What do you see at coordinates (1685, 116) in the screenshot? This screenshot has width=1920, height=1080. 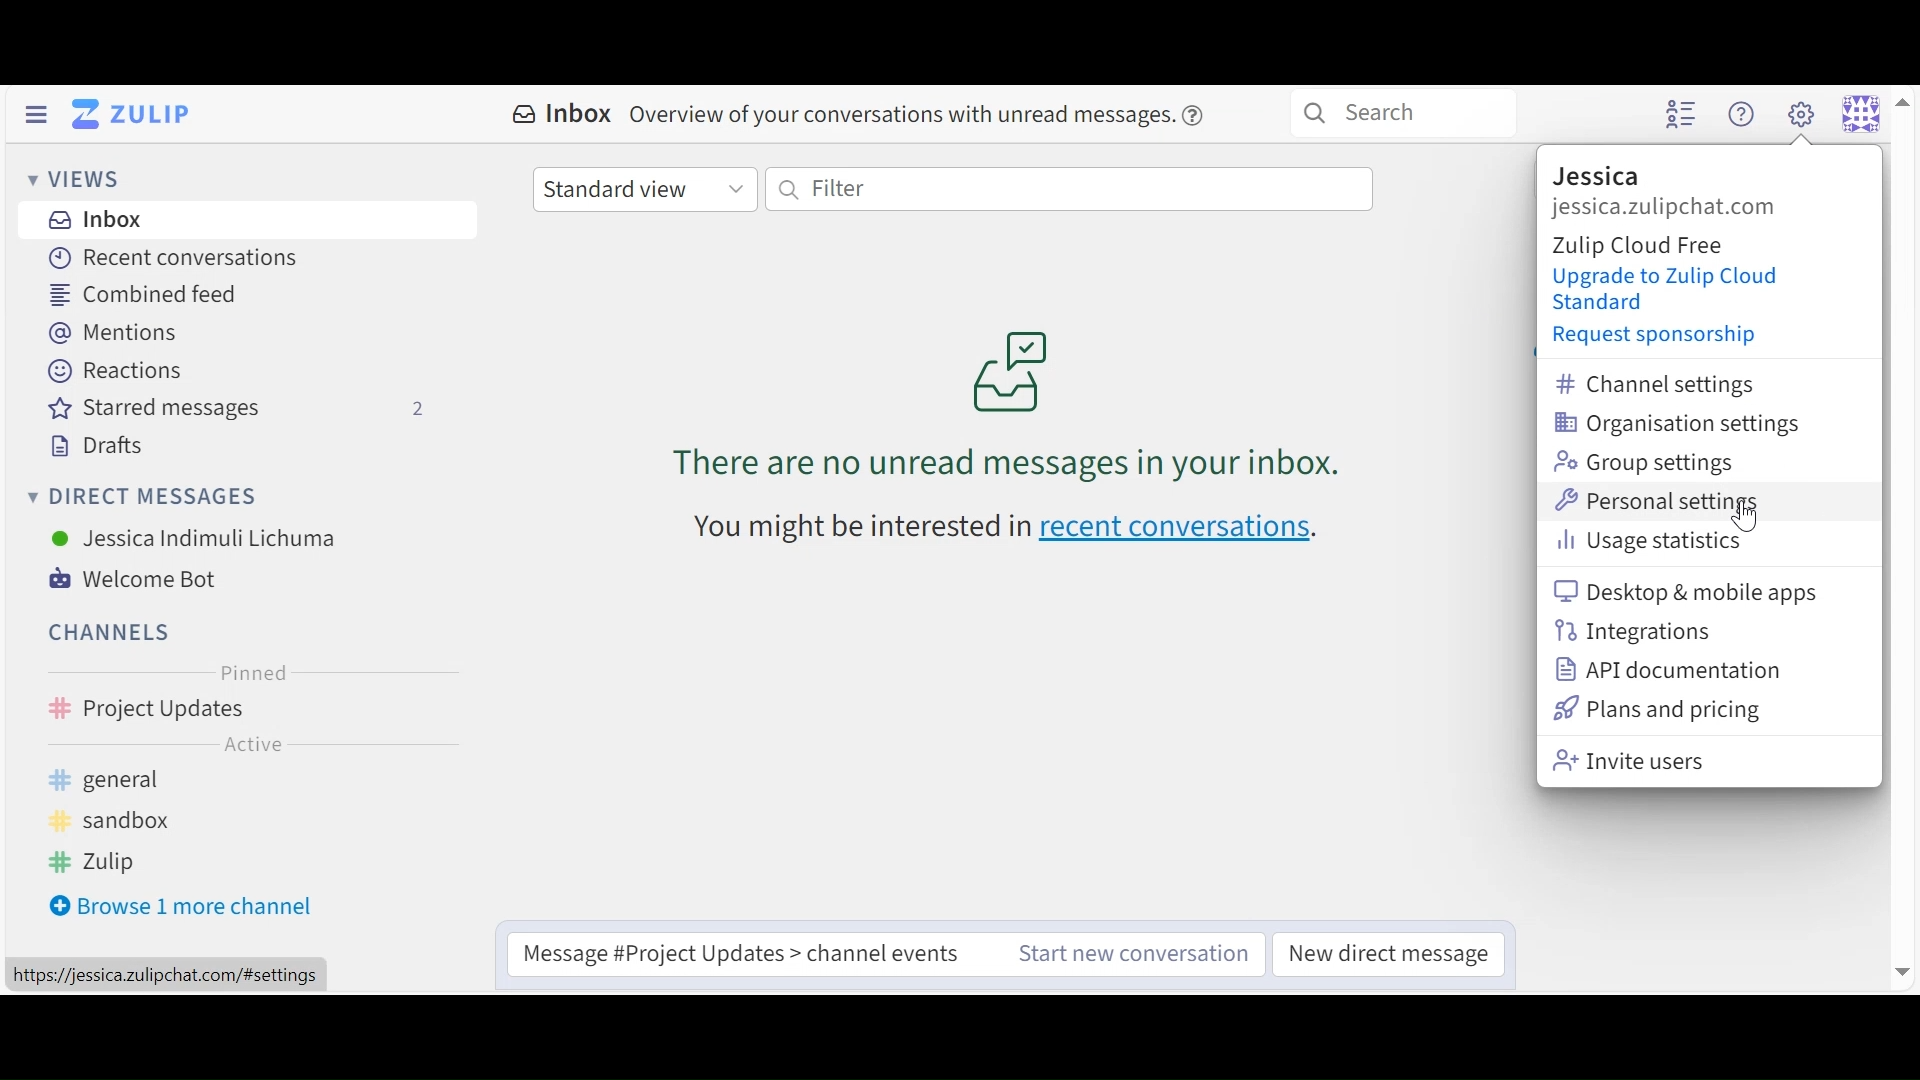 I see `Hide User list` at bounding box center [1685, 116].